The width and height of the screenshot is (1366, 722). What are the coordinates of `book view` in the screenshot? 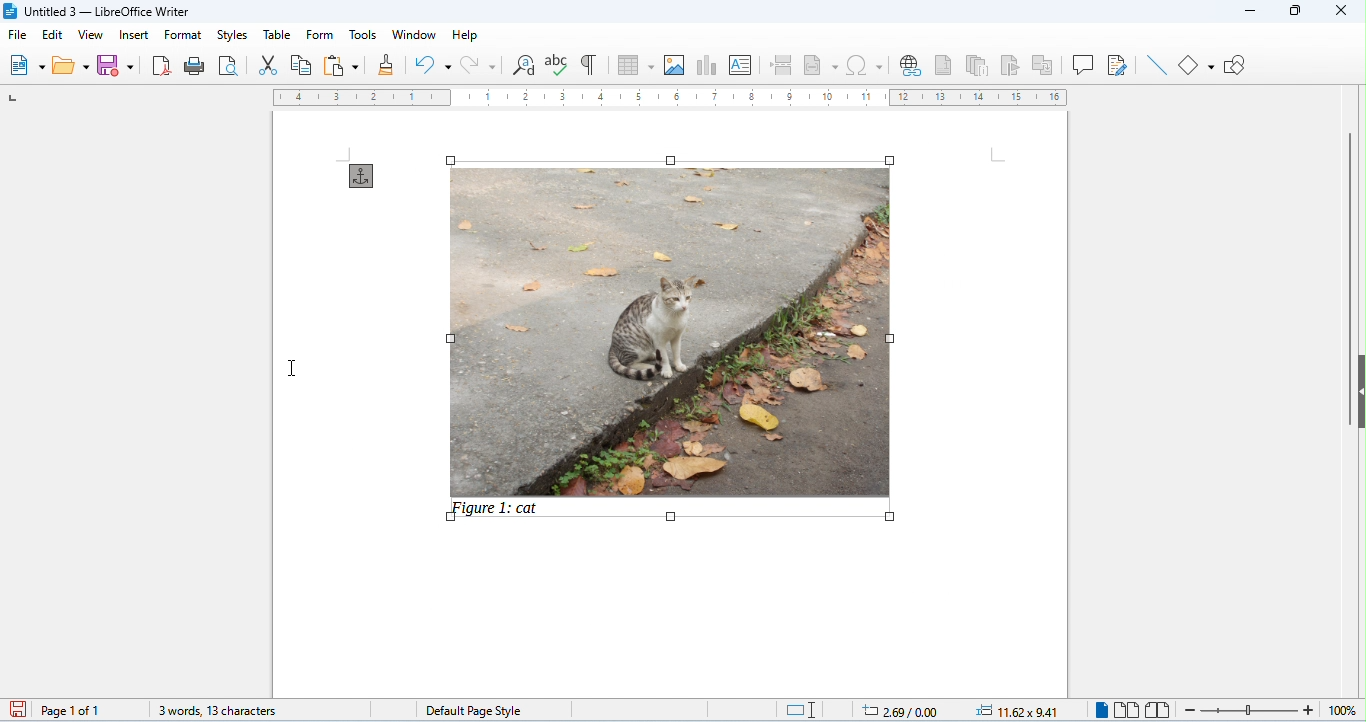 It's located at (1157, 710).